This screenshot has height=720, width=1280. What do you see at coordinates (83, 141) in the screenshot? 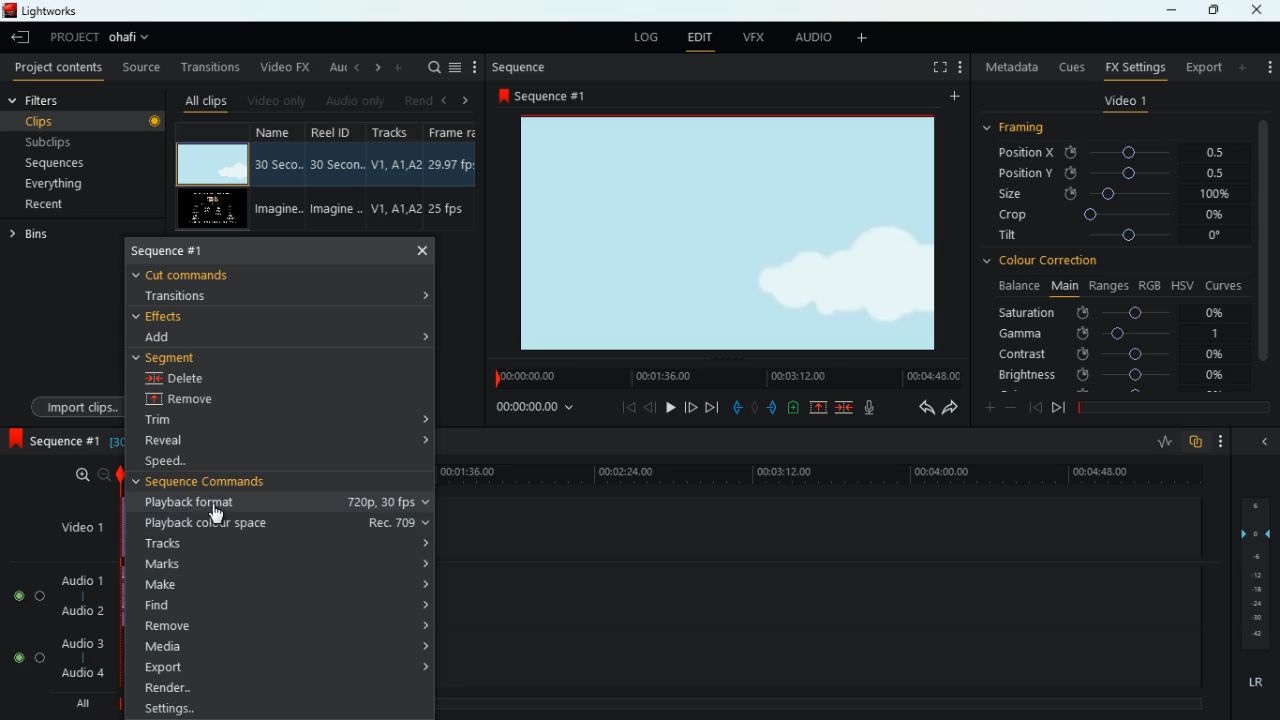
I see `subclips` at bounding box center [83, 141].